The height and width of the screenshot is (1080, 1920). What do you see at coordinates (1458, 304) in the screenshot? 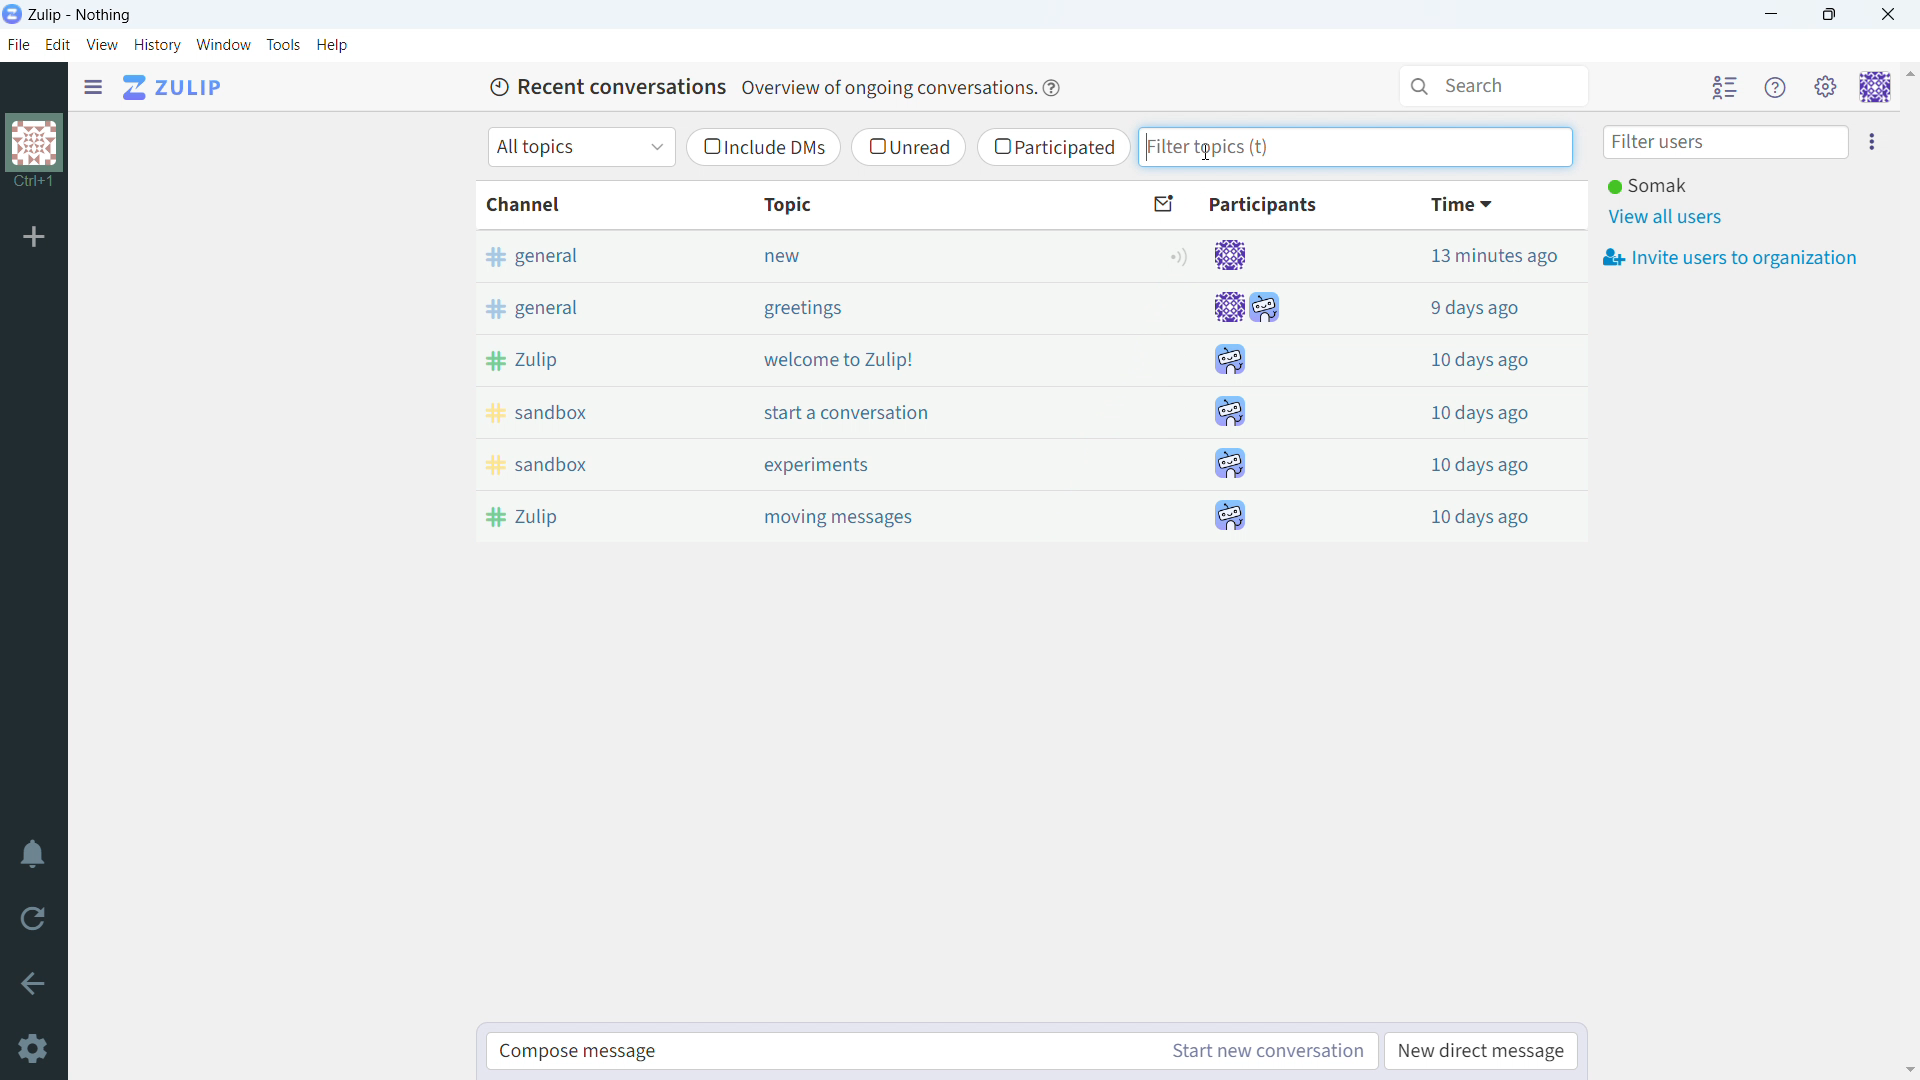
I see `9 days ago` at bounding box center [1458, 304].